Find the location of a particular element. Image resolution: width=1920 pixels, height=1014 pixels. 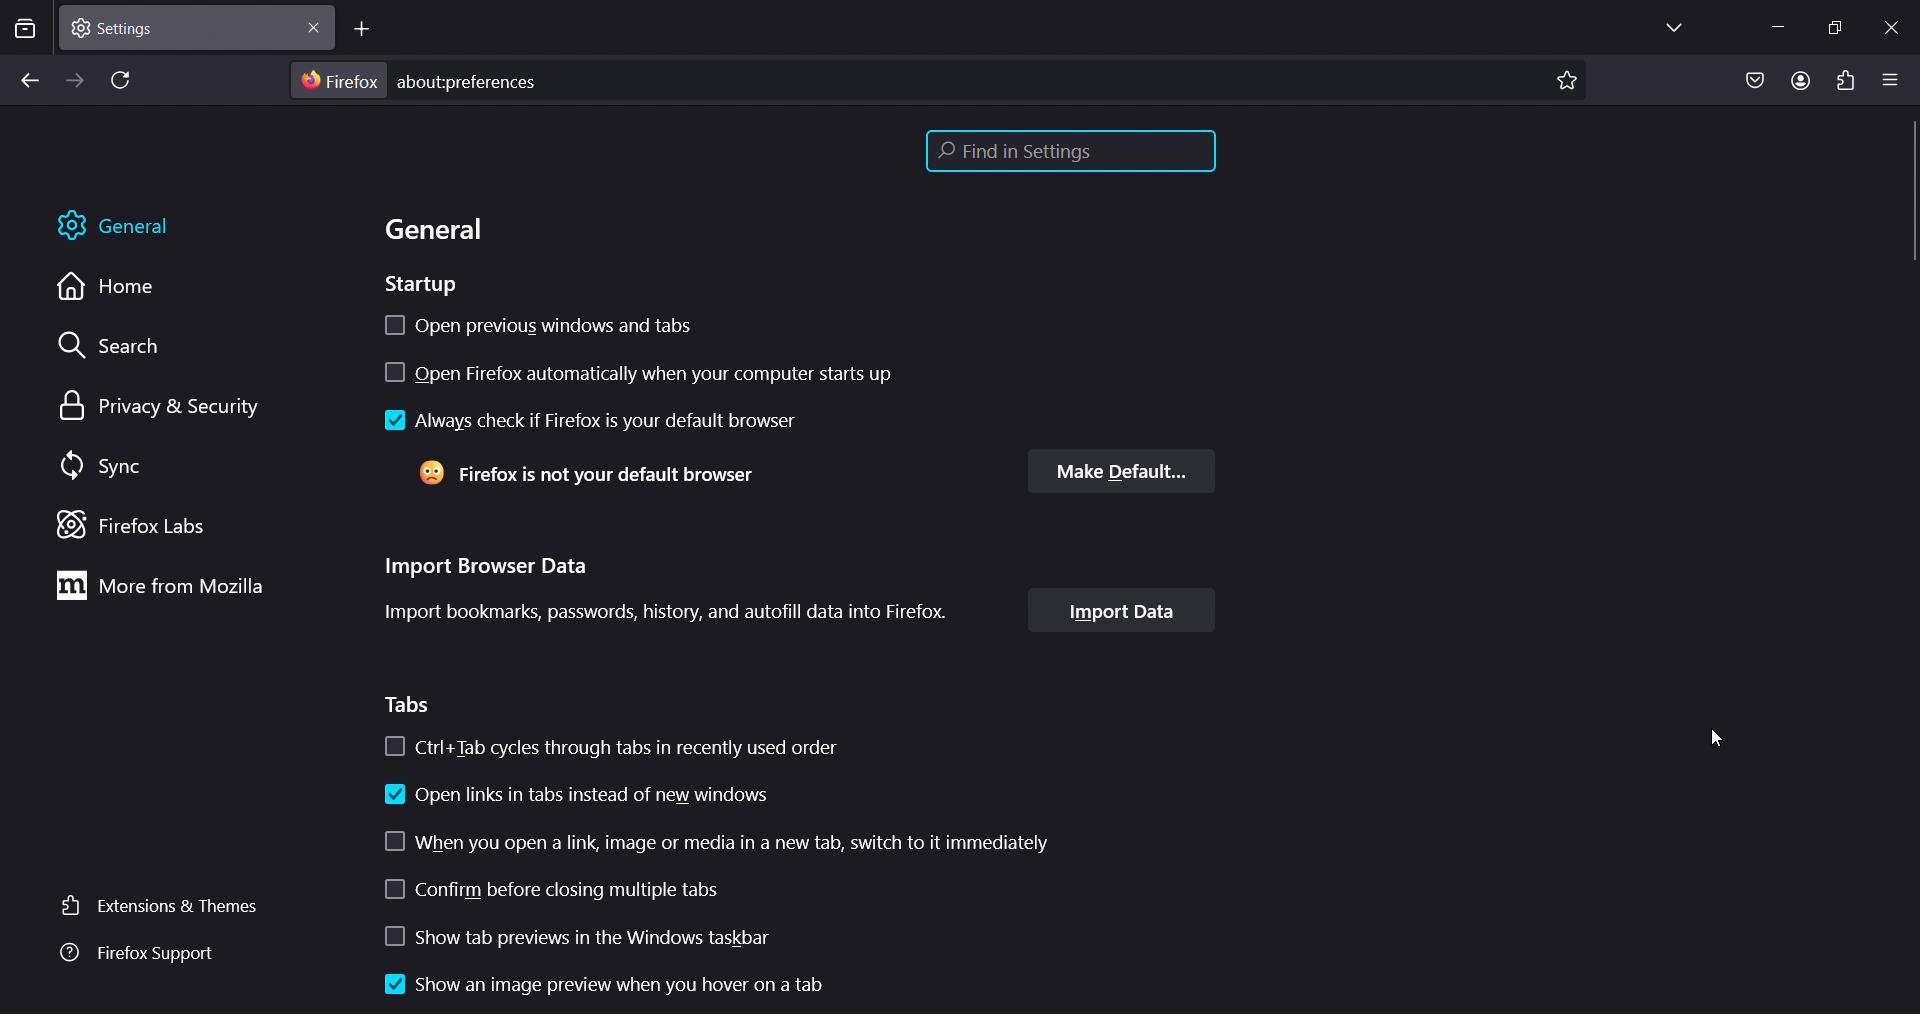

list all tabs is located at coordinates (1682, 28).